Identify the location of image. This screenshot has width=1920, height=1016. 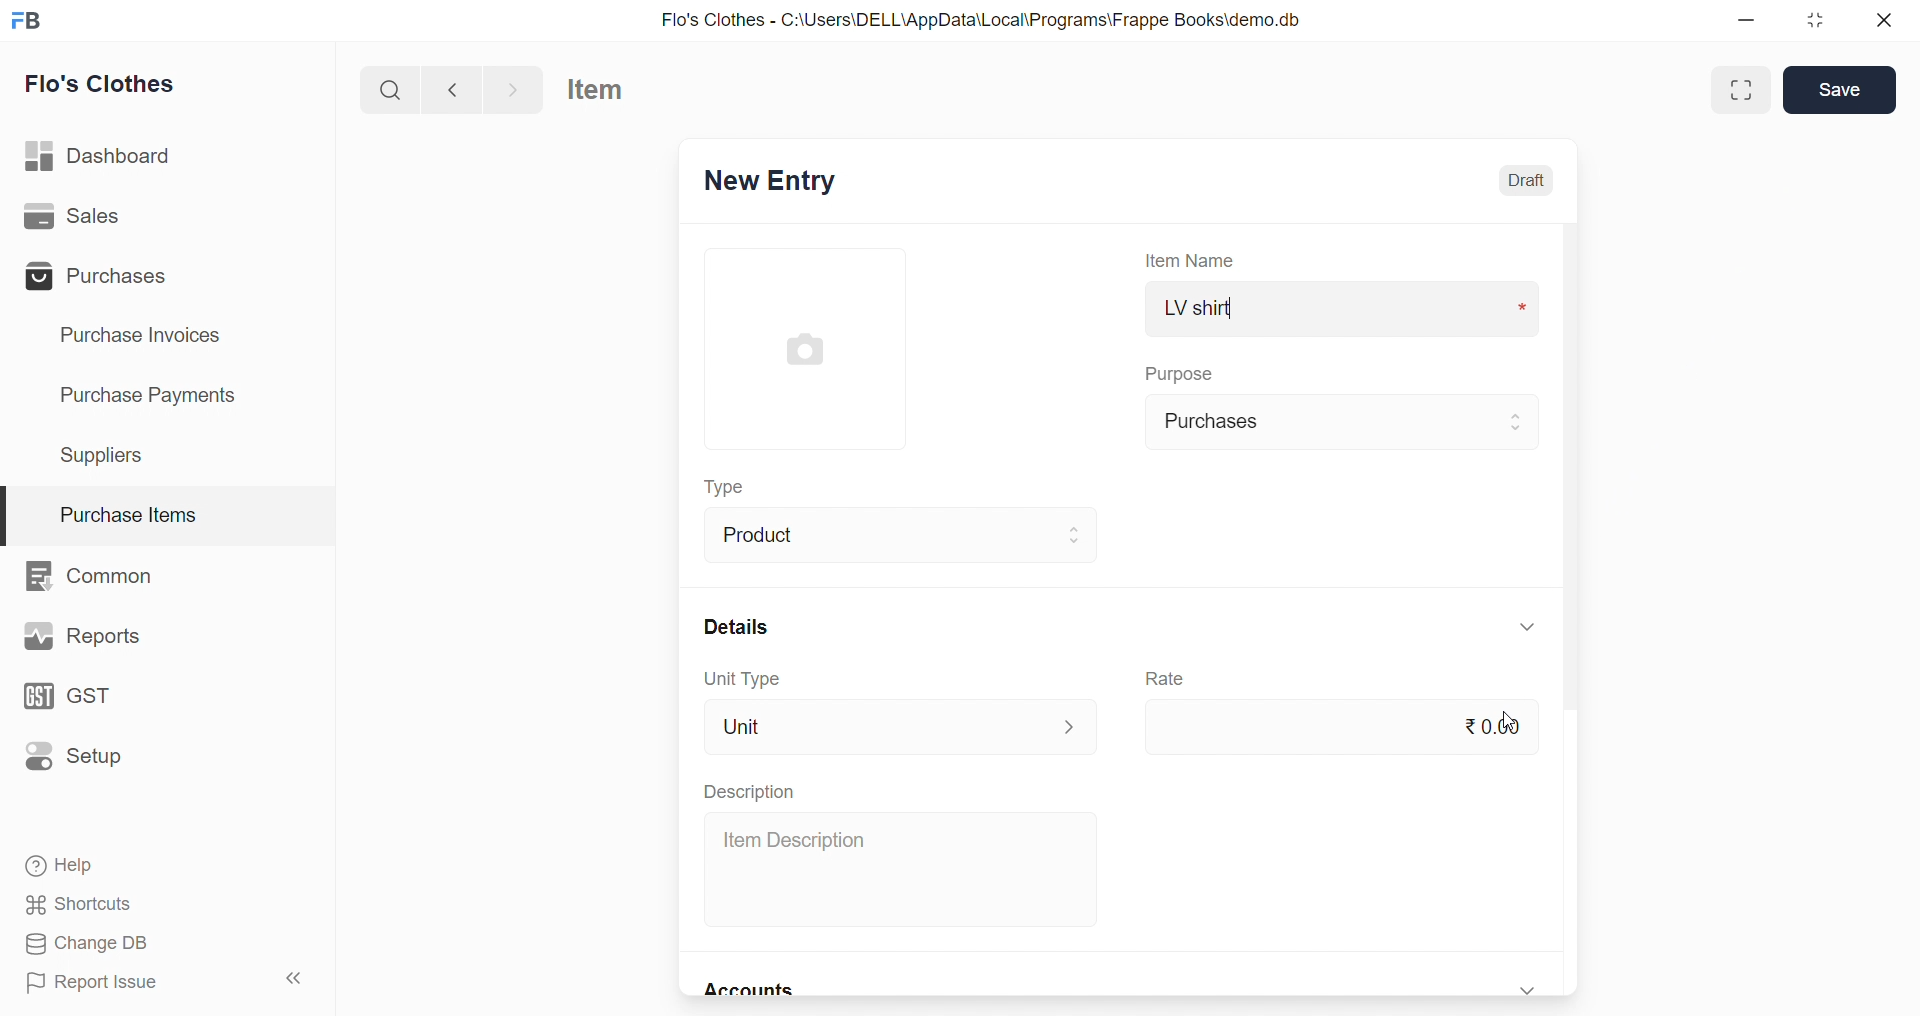
(809, 349).